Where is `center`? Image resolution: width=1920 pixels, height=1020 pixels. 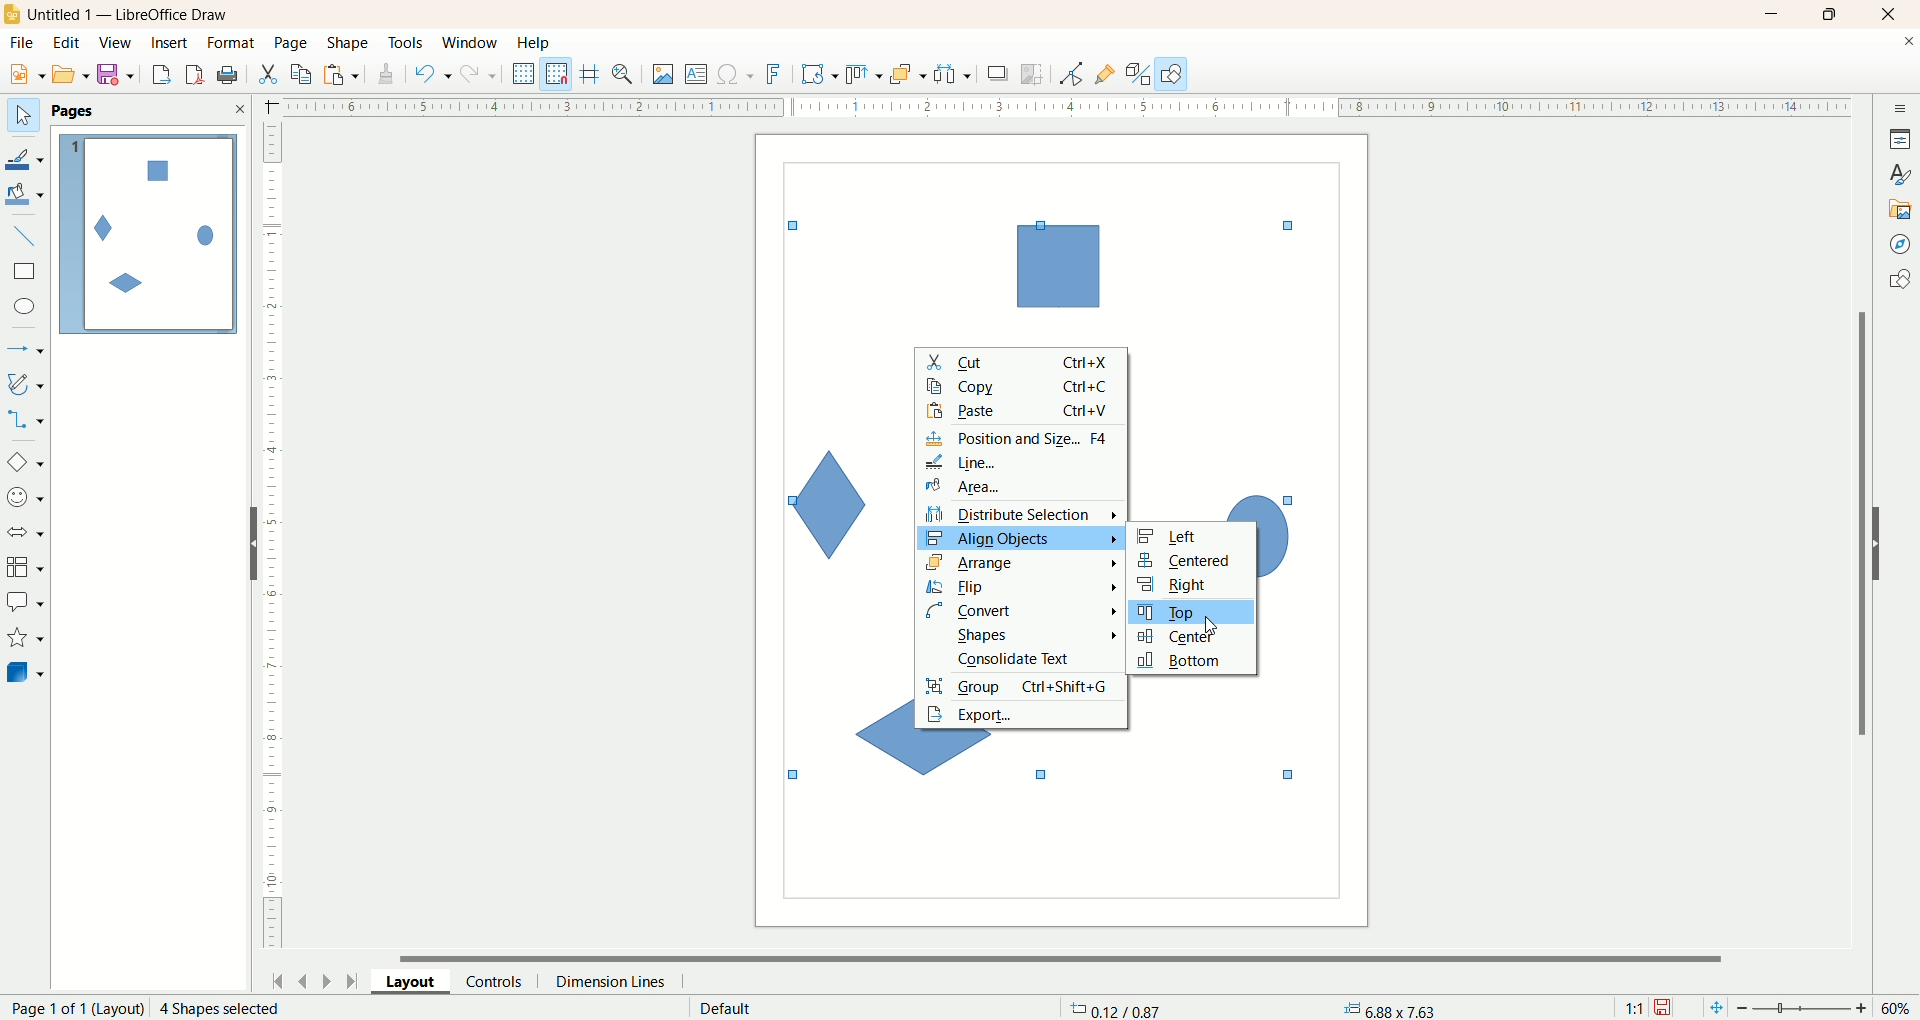
center is located at coordinates (1187, 639).